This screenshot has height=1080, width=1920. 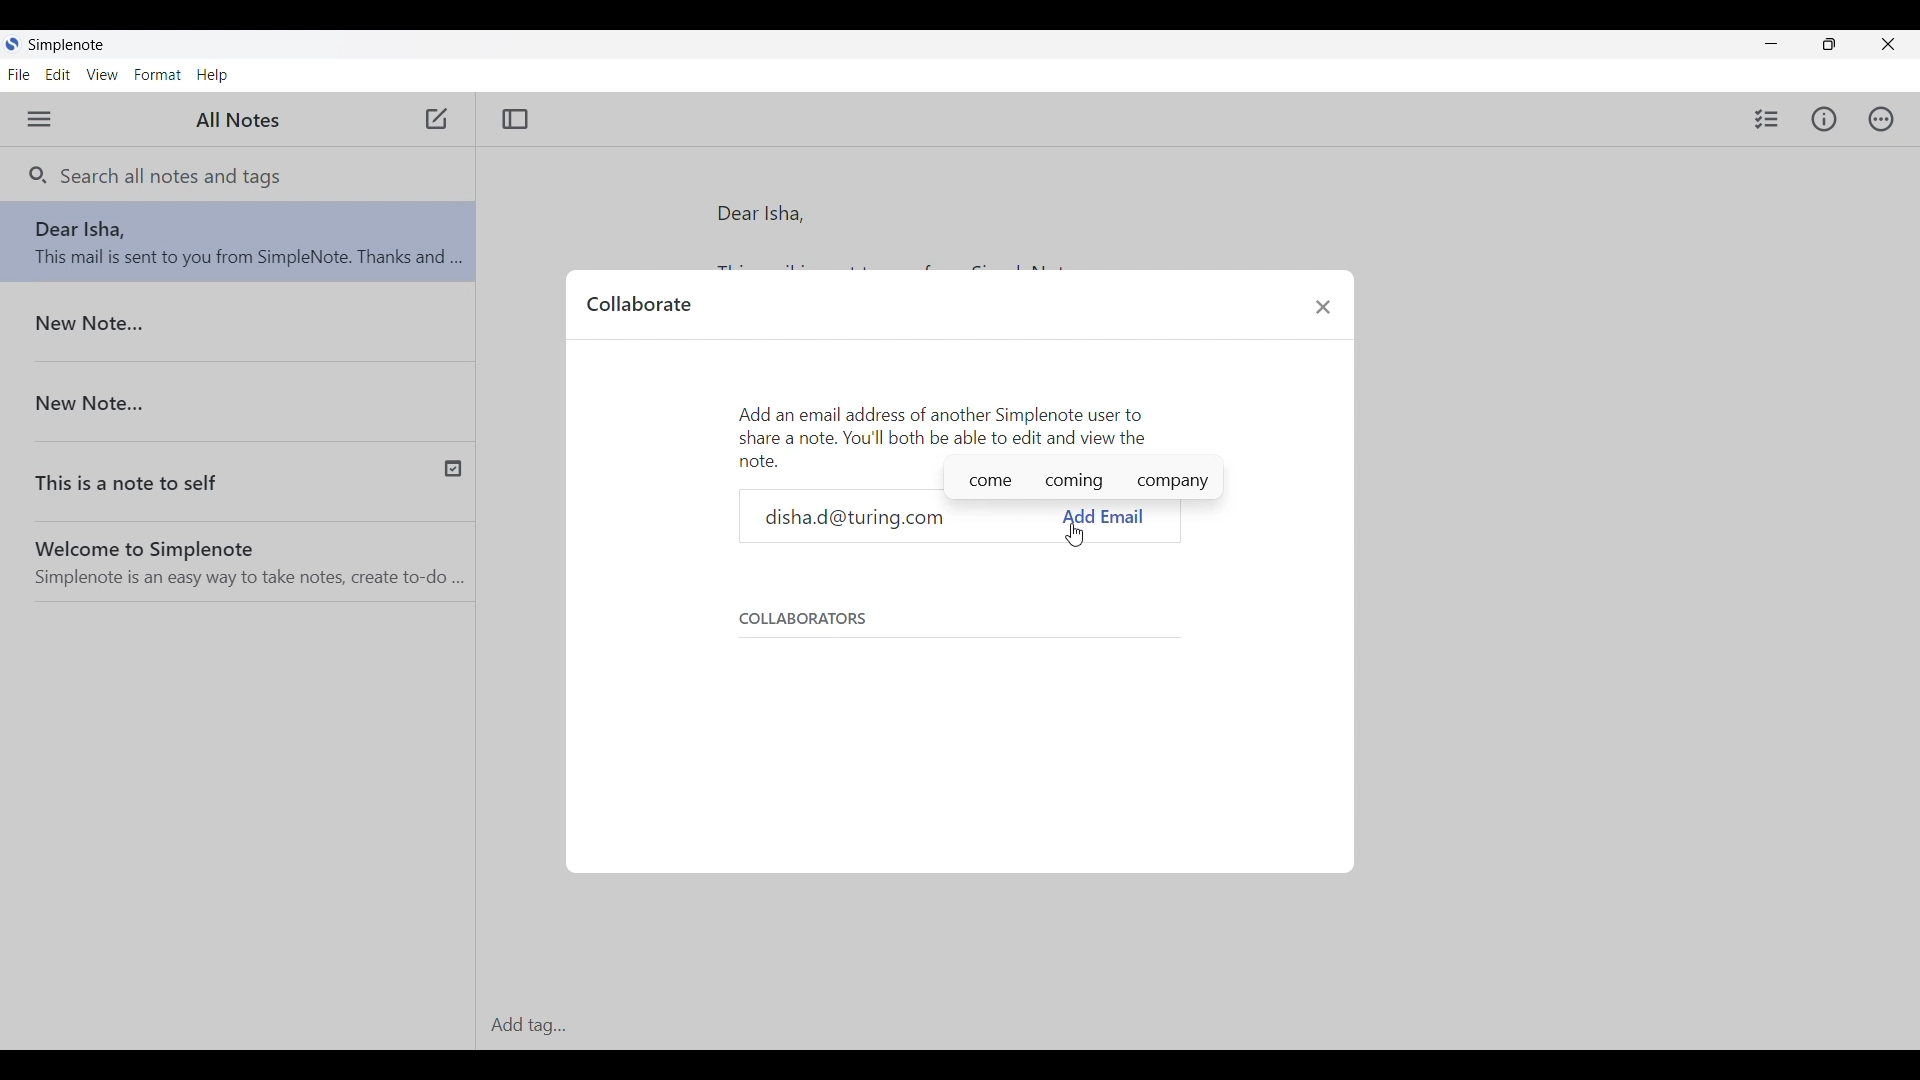 I want to click on Maximize, so click(x=1829, y=44).